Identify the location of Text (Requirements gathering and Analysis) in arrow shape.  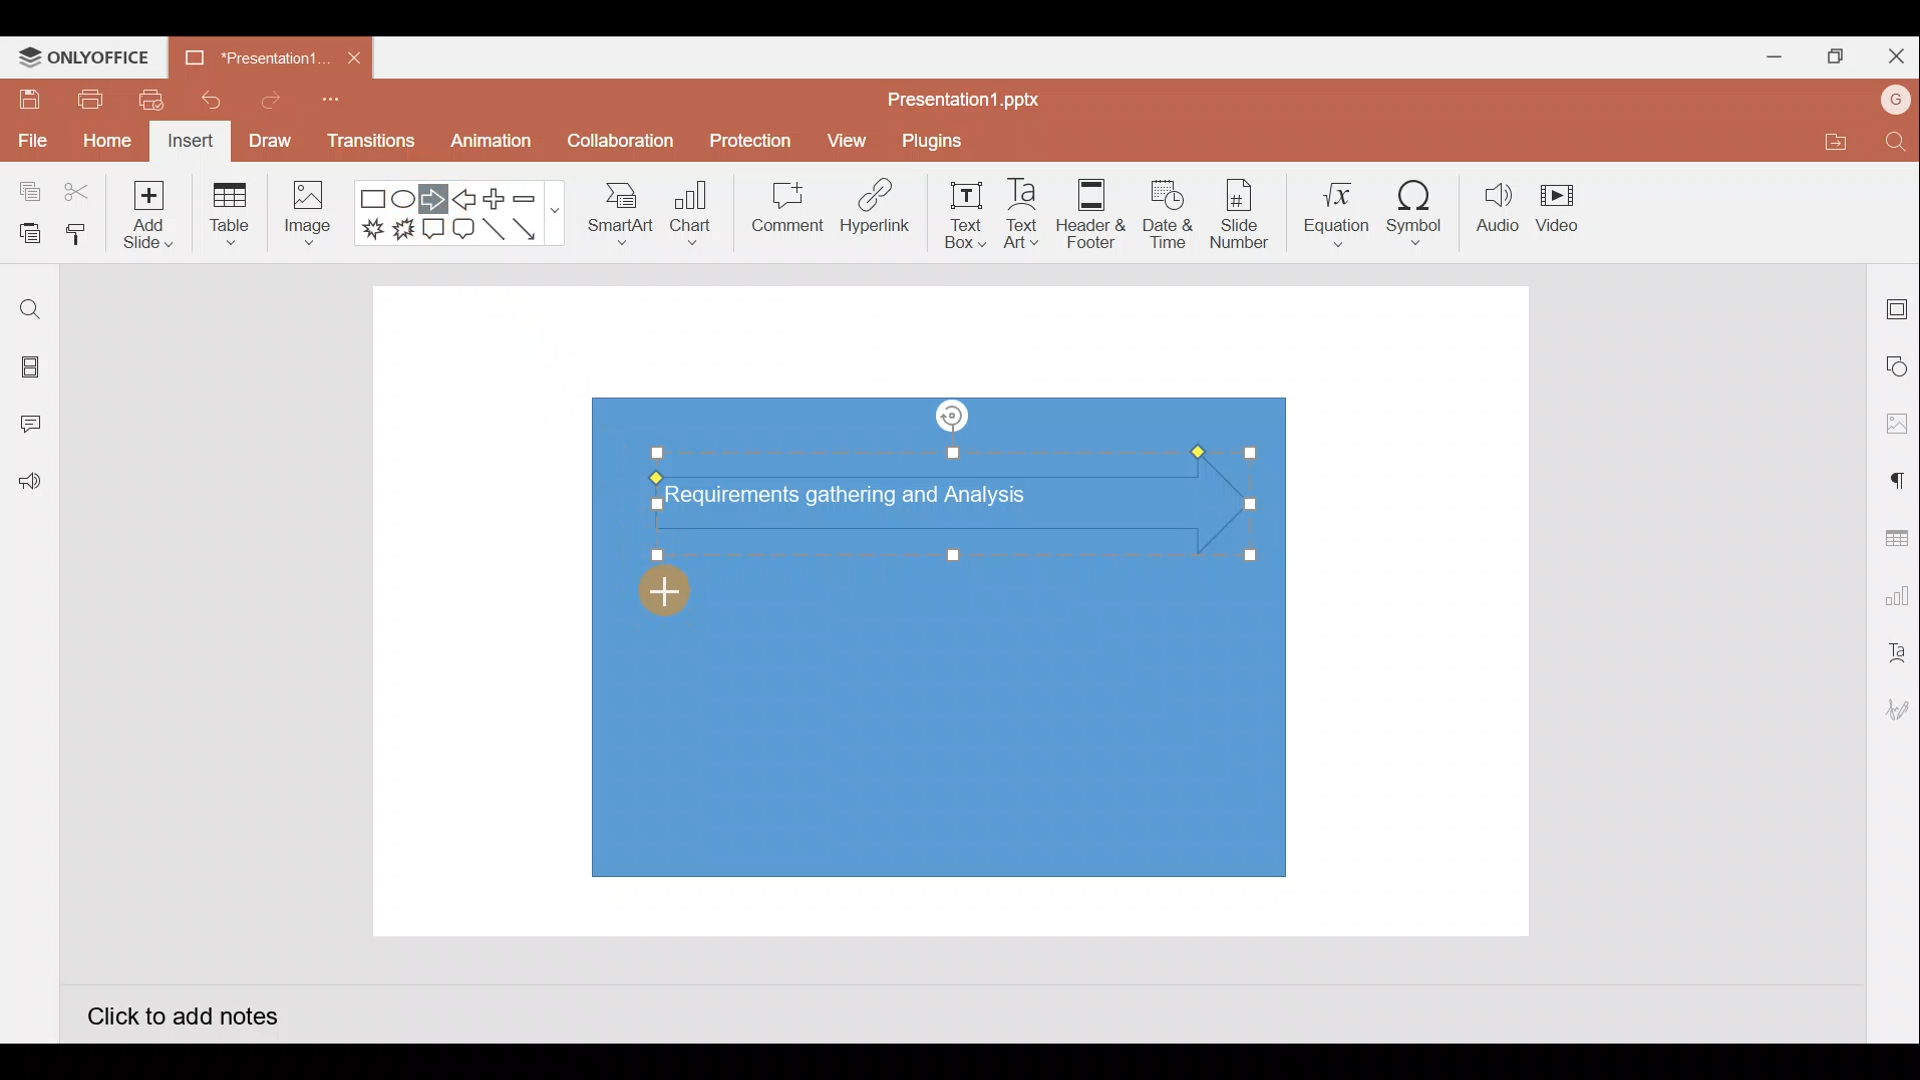
(863, 498).